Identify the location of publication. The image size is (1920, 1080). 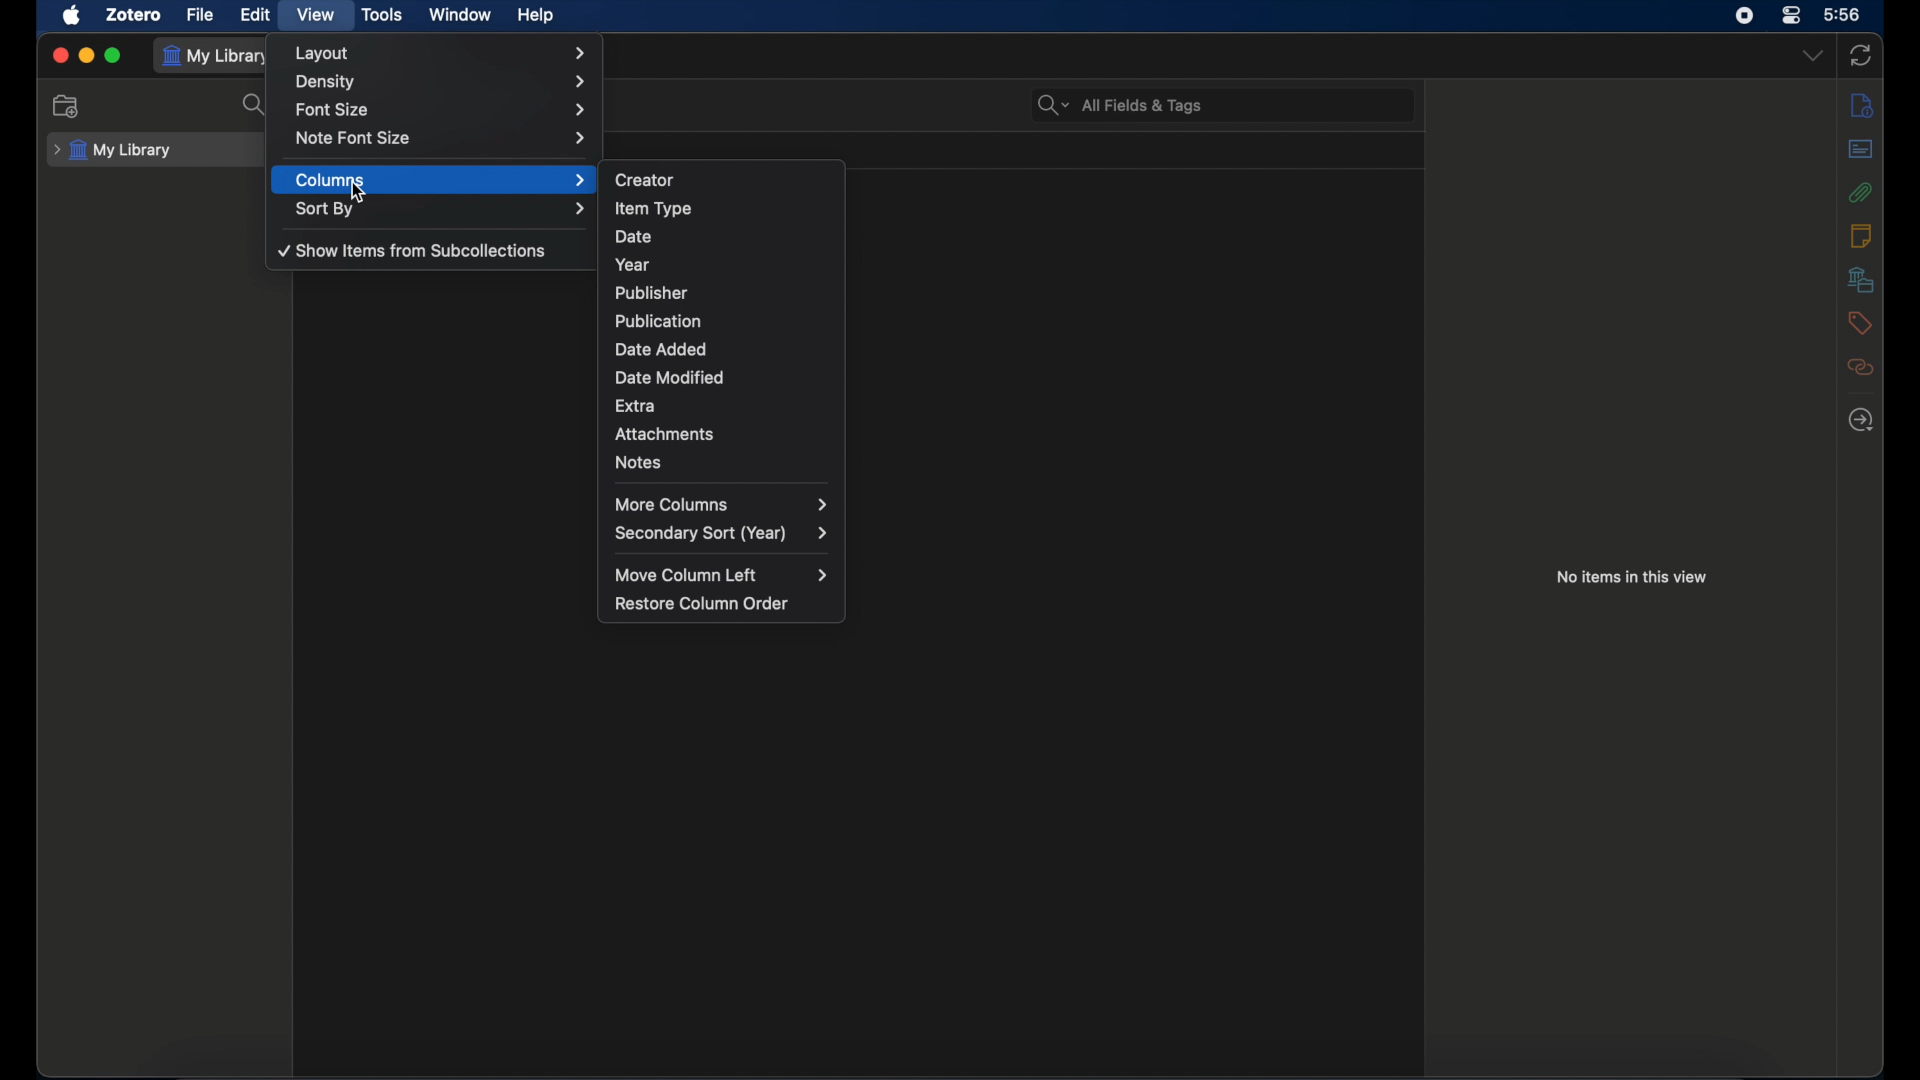
(724, 319).